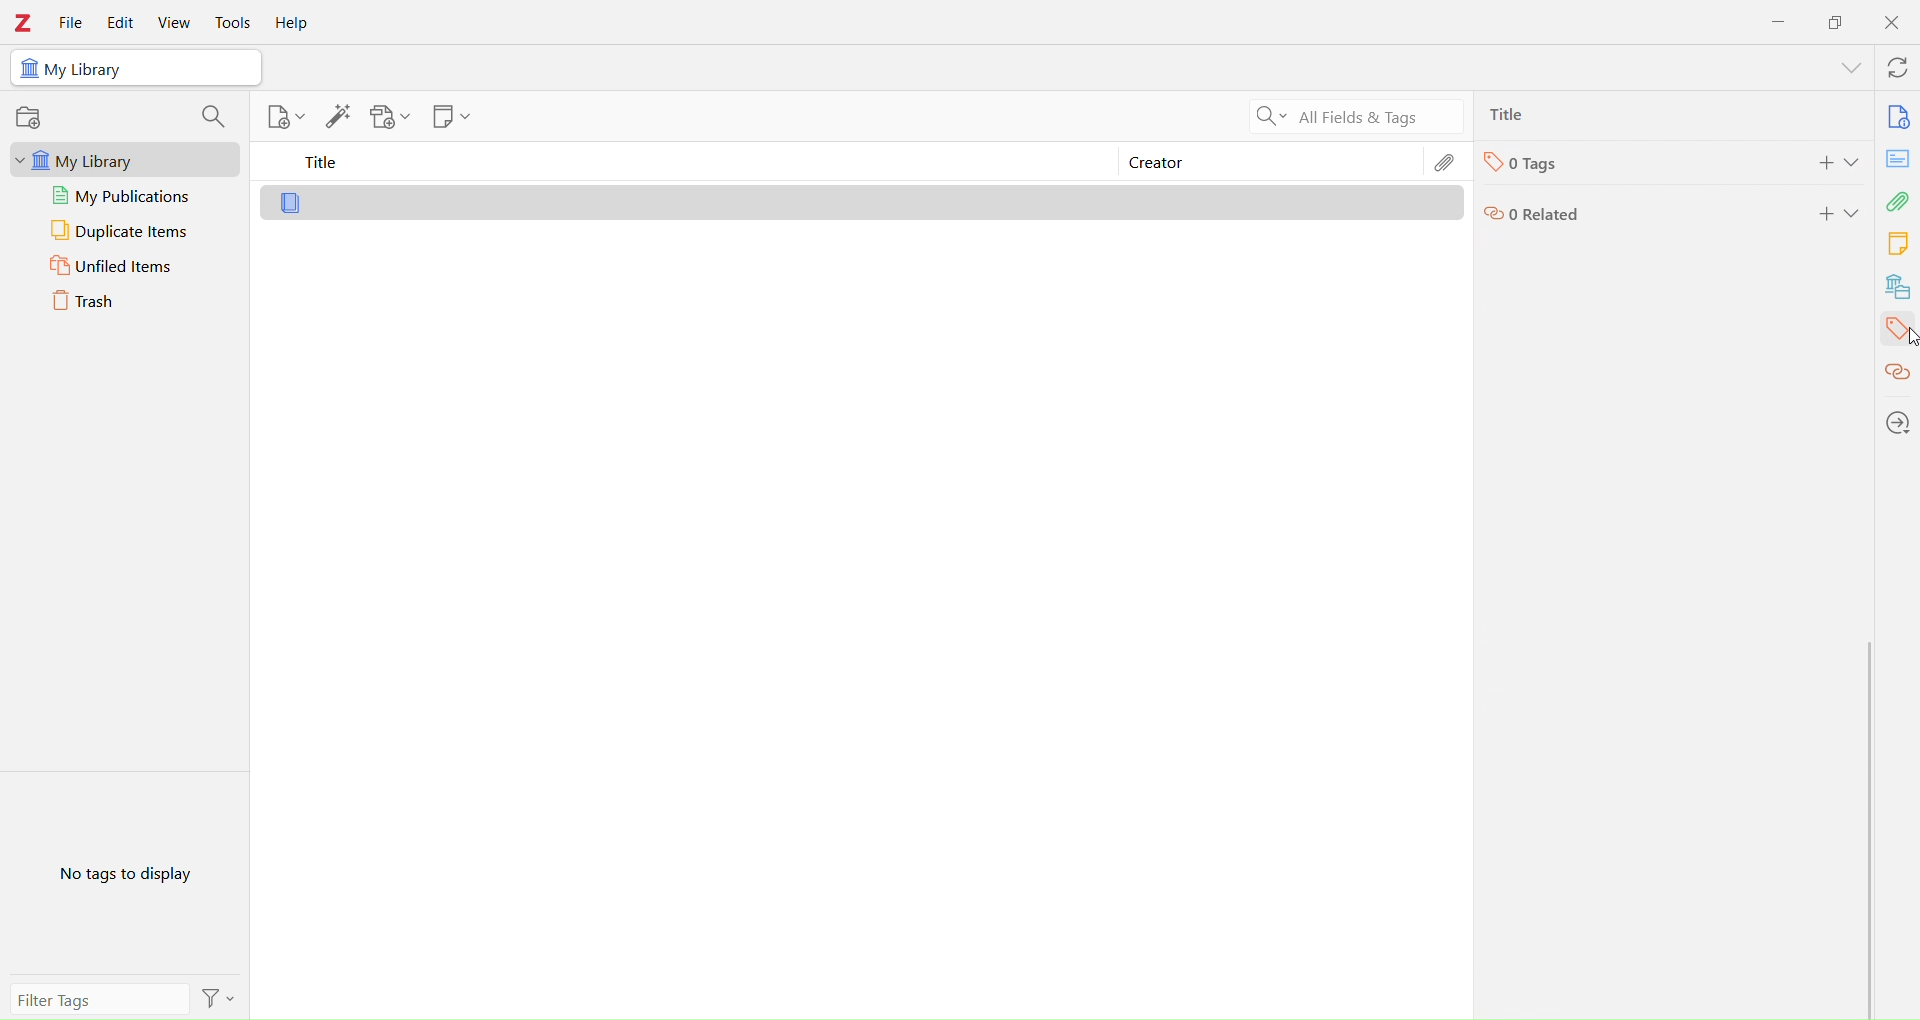 This screenshot has width=1920, height=1020. What do you see at coordinates (680, 165) in the screenshot?
I see `Title` at bounding box center [680, 165].